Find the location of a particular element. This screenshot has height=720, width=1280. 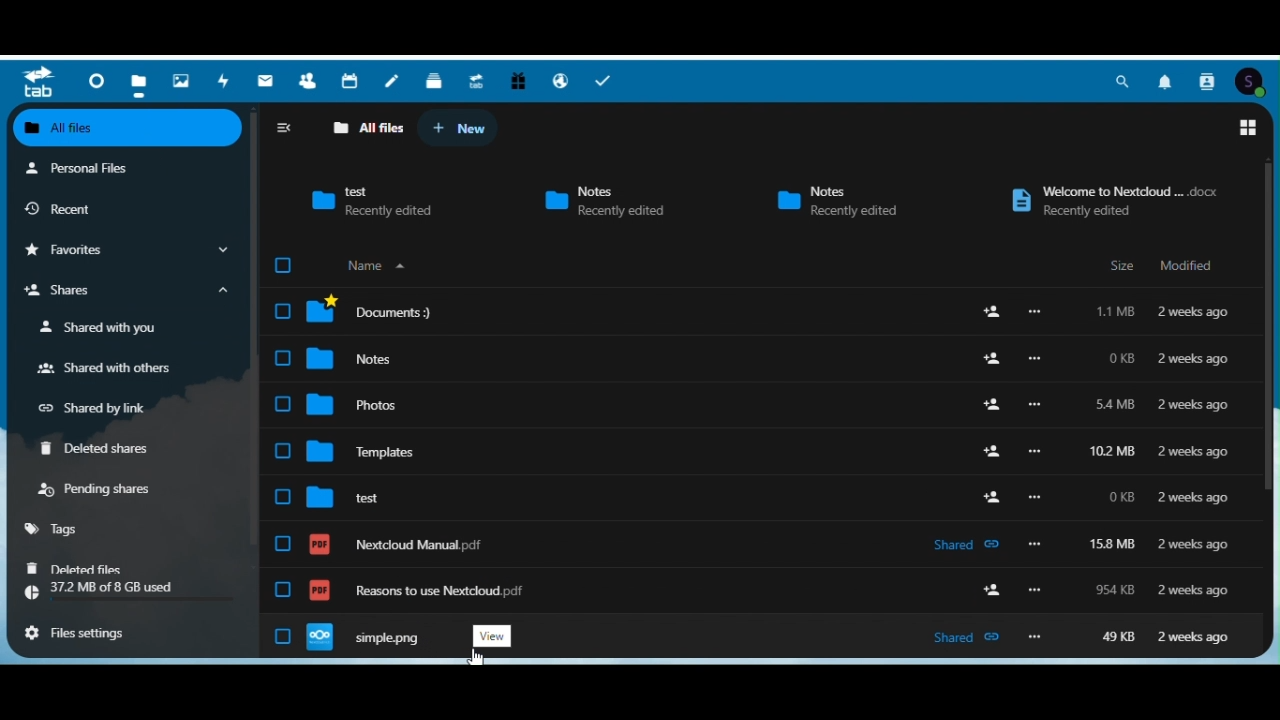

welcome to nextcloud docx is located at coordinates (1111, 201).